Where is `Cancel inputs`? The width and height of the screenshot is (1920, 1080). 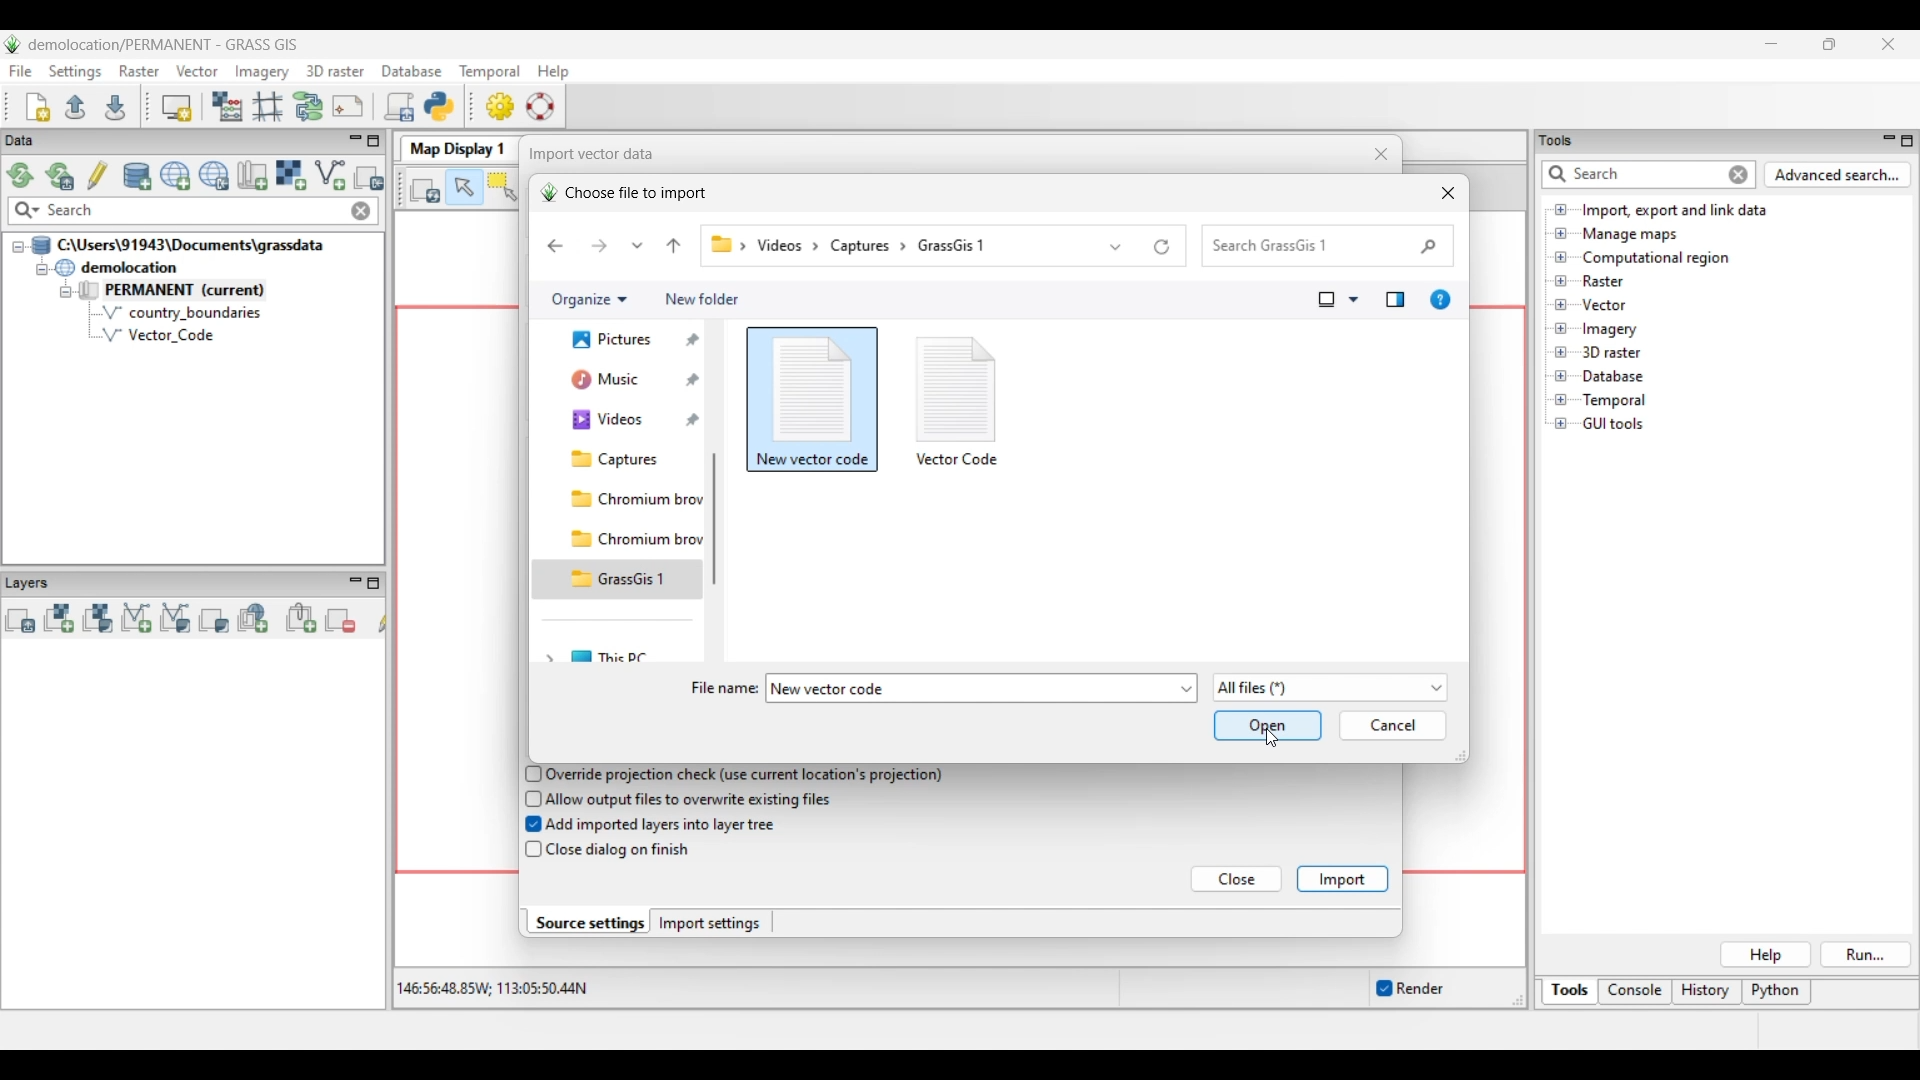
Cancel inputs is located at coordinates (1393, 726).